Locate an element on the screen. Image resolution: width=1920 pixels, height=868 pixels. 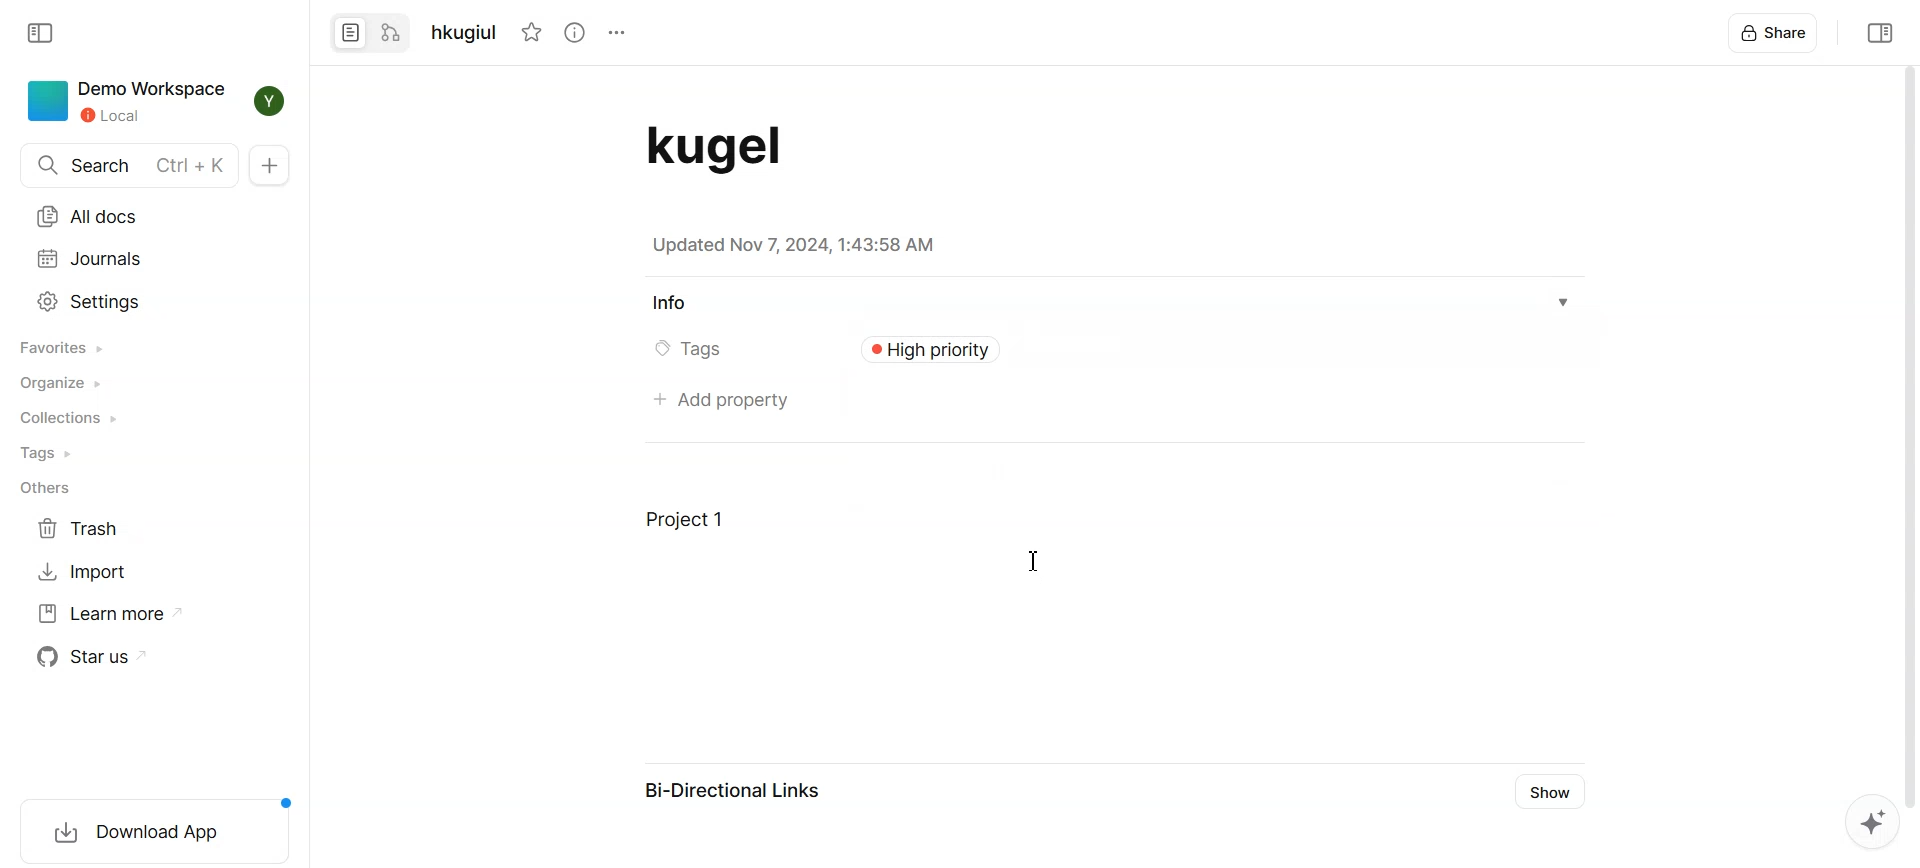
type here... is located at coordinates (917, 352).